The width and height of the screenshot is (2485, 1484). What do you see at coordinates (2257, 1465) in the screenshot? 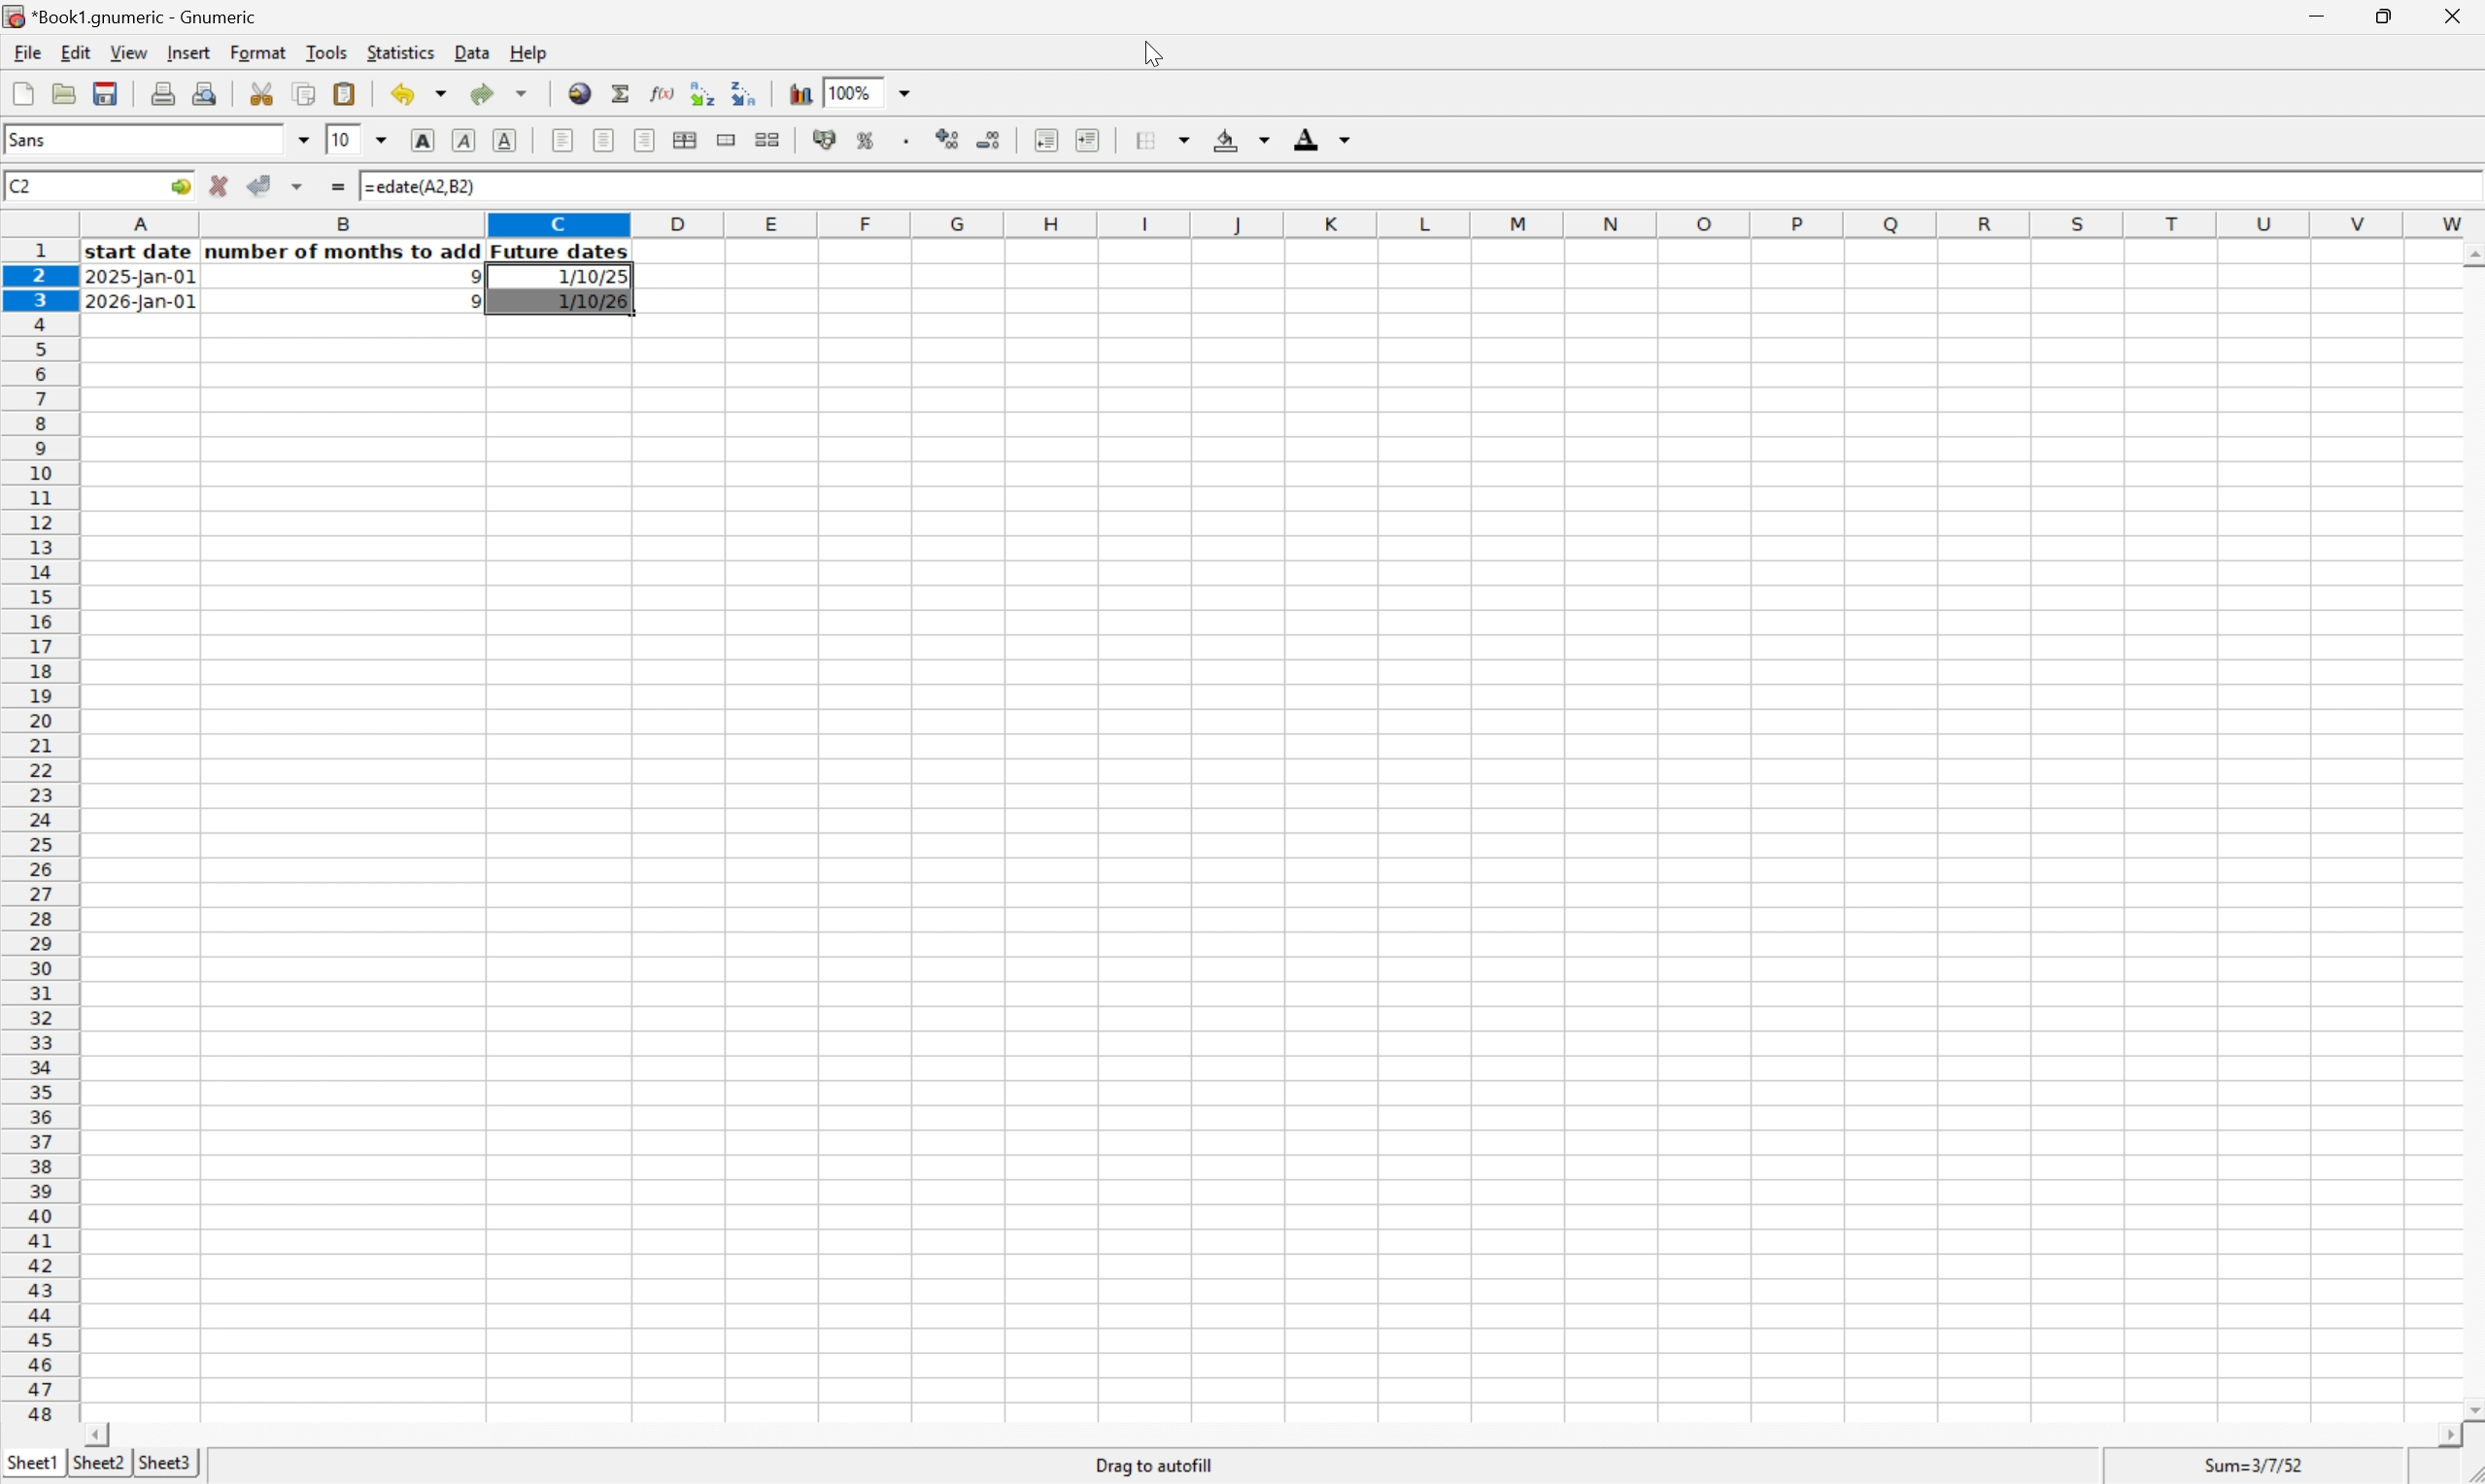
I see `Sum=0` at bounding box center [2257, 1465].